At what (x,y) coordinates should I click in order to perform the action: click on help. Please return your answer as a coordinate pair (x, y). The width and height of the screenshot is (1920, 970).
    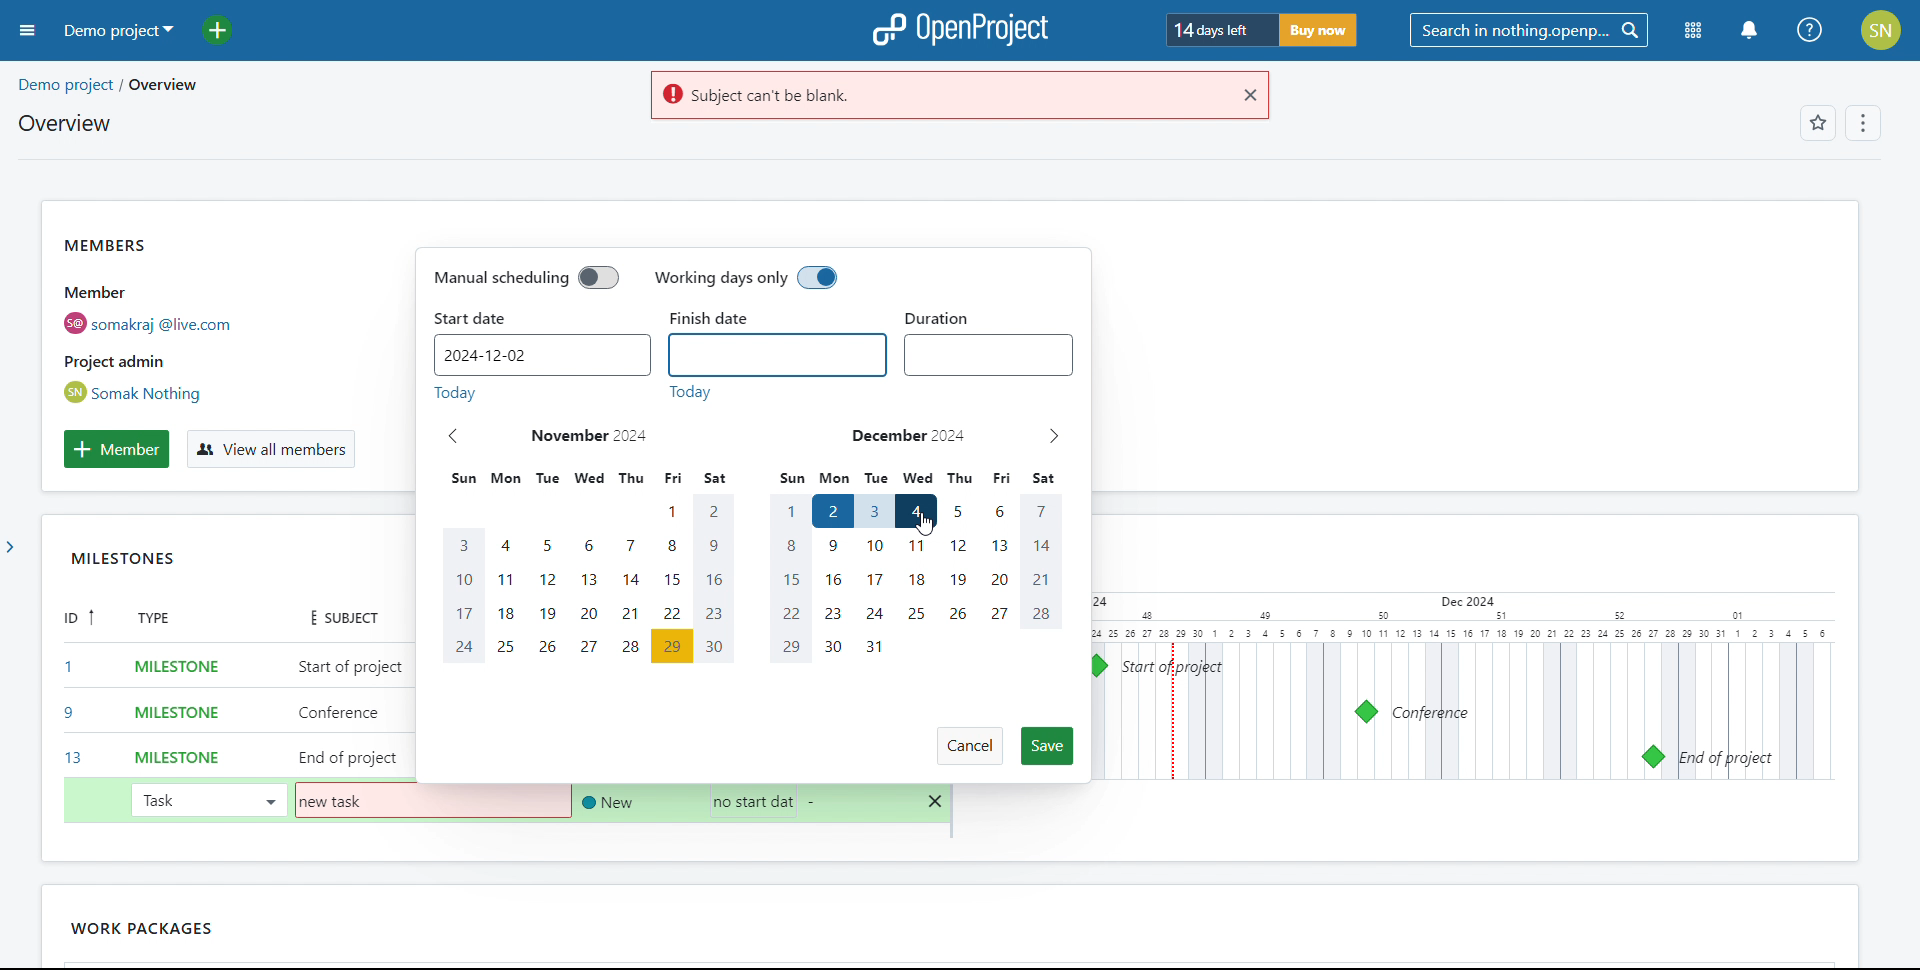
    Looking at the image, I should click on (1811, 30).